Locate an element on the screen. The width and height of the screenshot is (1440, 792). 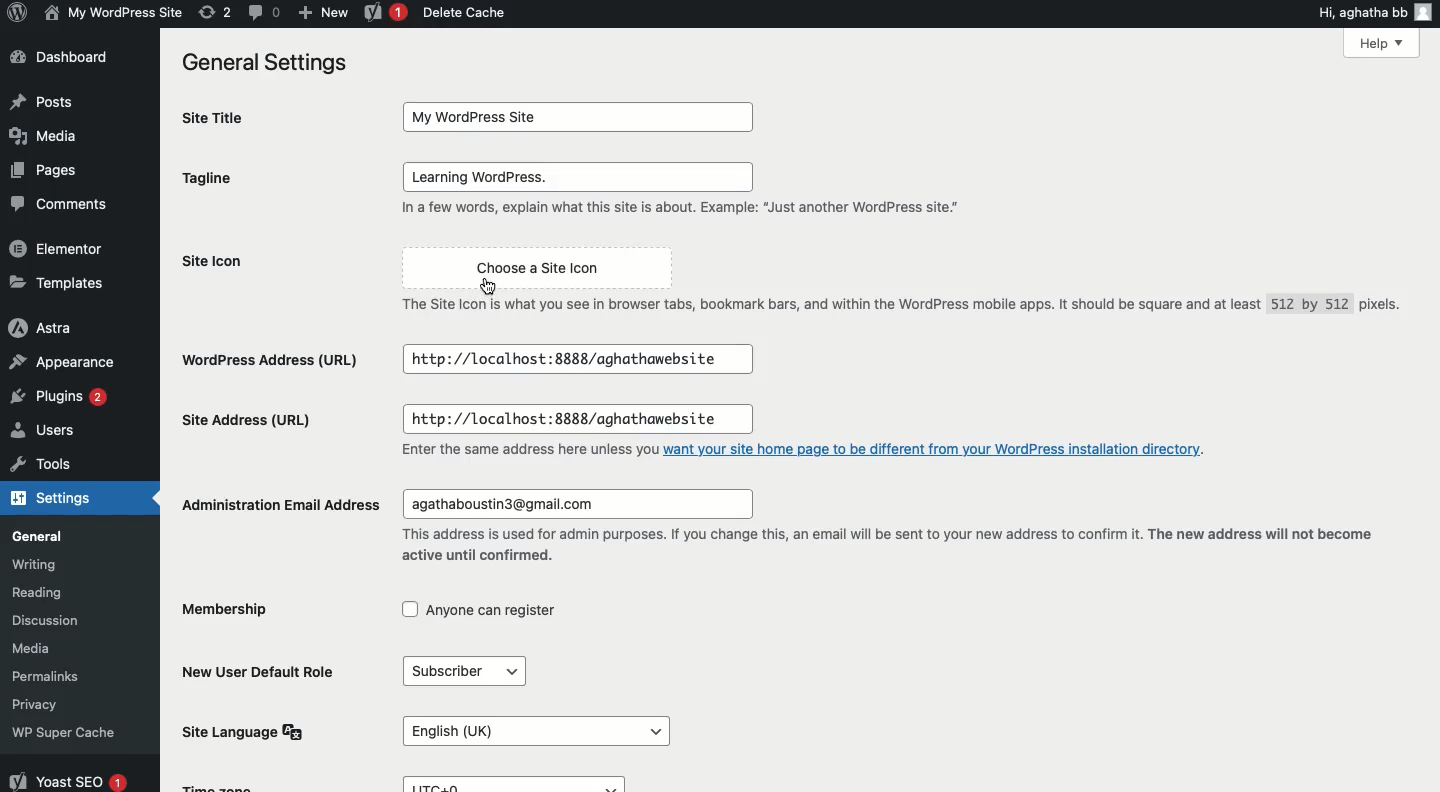
The Site Icon is what you see in browser tabs, bookmark bars, and within the WordPress mobile apps. It should be square and at least 512 by 512 pixels. is located at coordinates (895, 305).